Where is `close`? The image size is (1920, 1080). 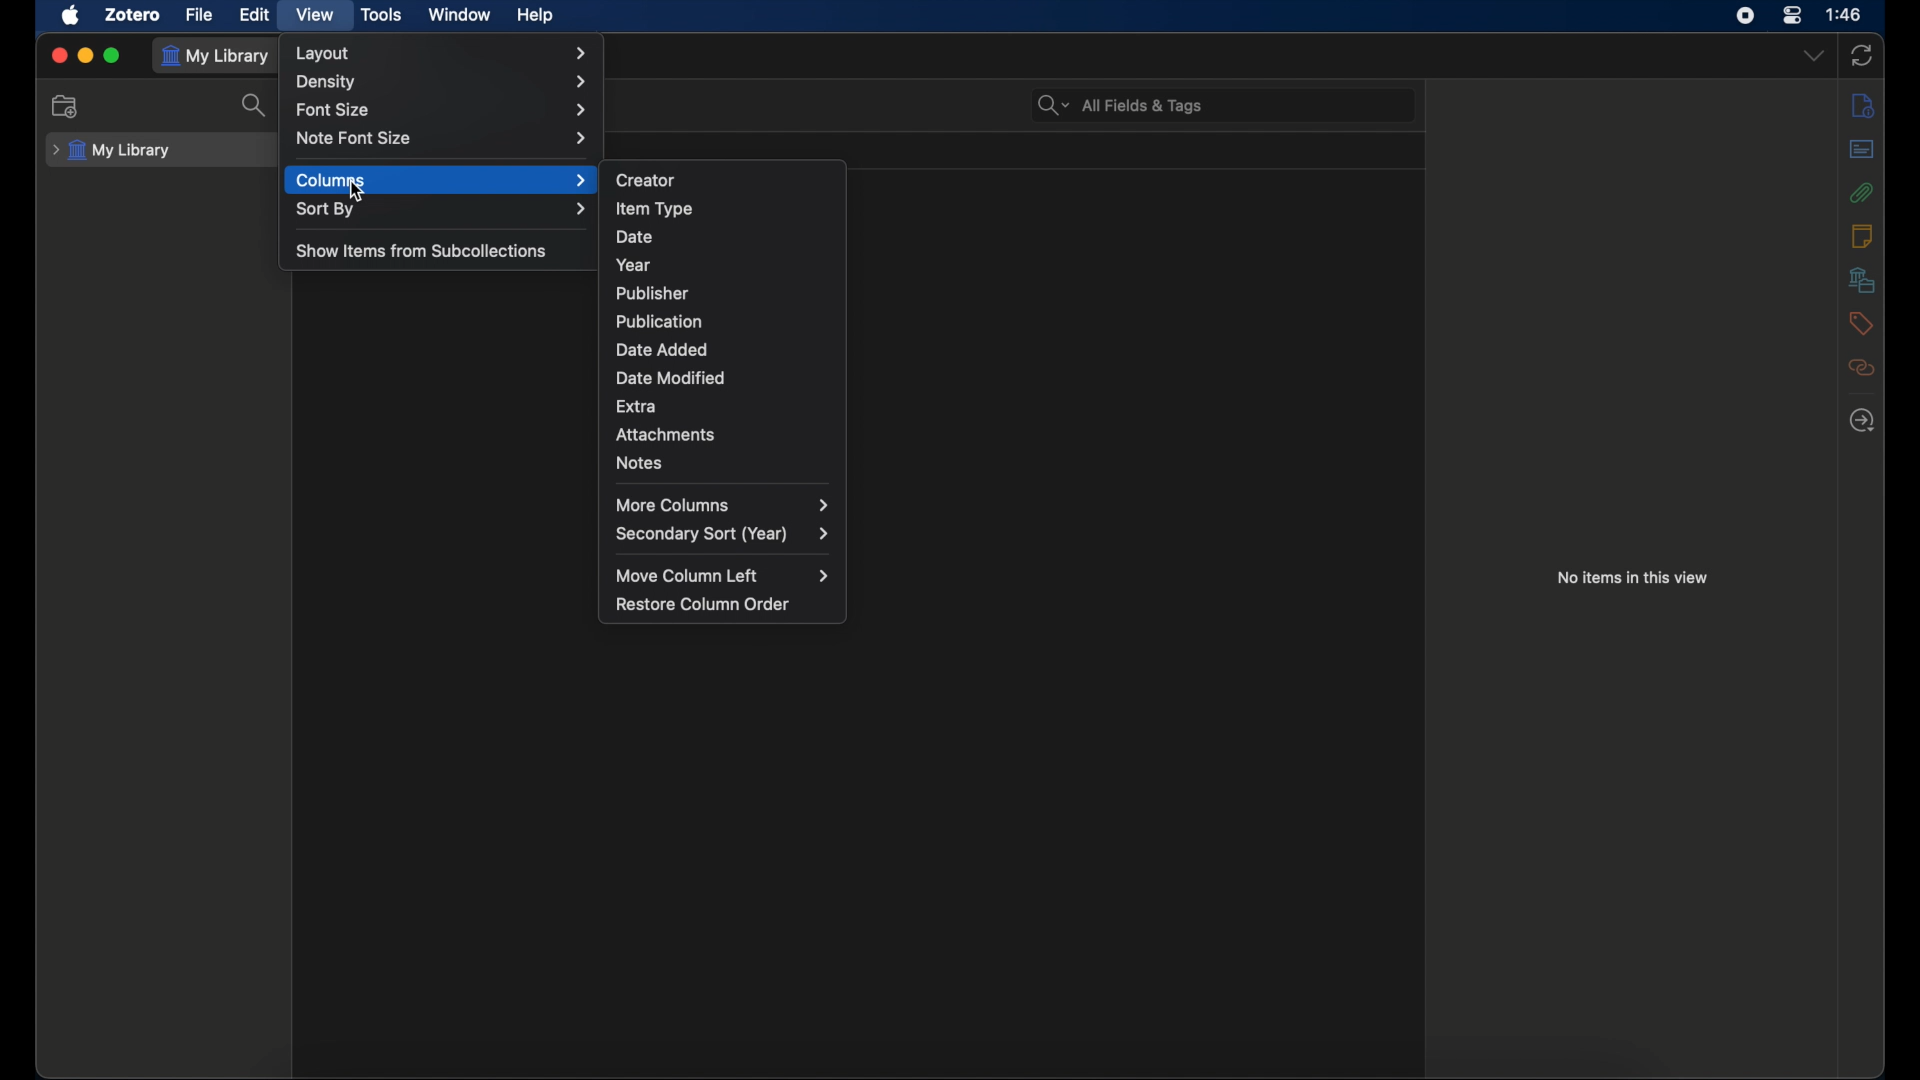
close is located at coordinates (56, 55).